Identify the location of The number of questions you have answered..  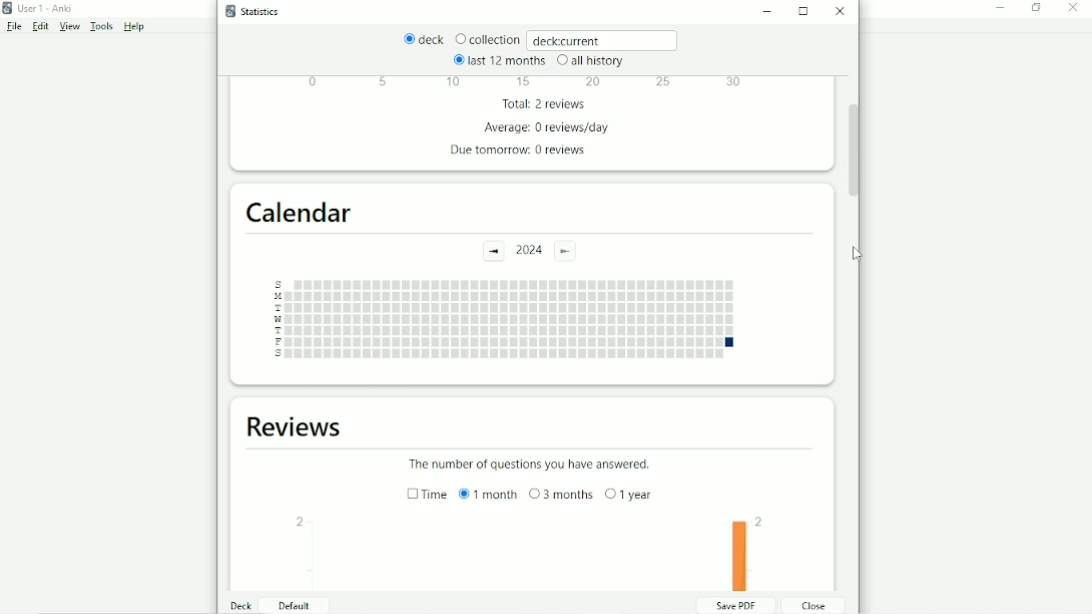
(530, 465).